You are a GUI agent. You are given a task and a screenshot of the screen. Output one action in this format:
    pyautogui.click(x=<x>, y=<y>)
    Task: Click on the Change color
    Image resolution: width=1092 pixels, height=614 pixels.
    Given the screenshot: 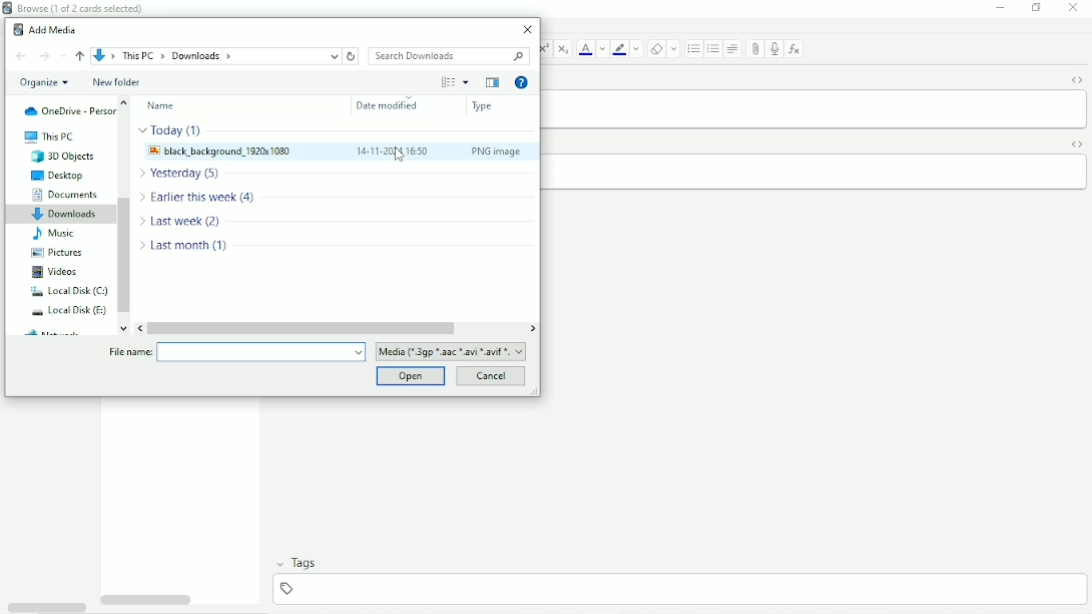 What is the action you would take?
    pyautogui.click(x=602, y=49)
    